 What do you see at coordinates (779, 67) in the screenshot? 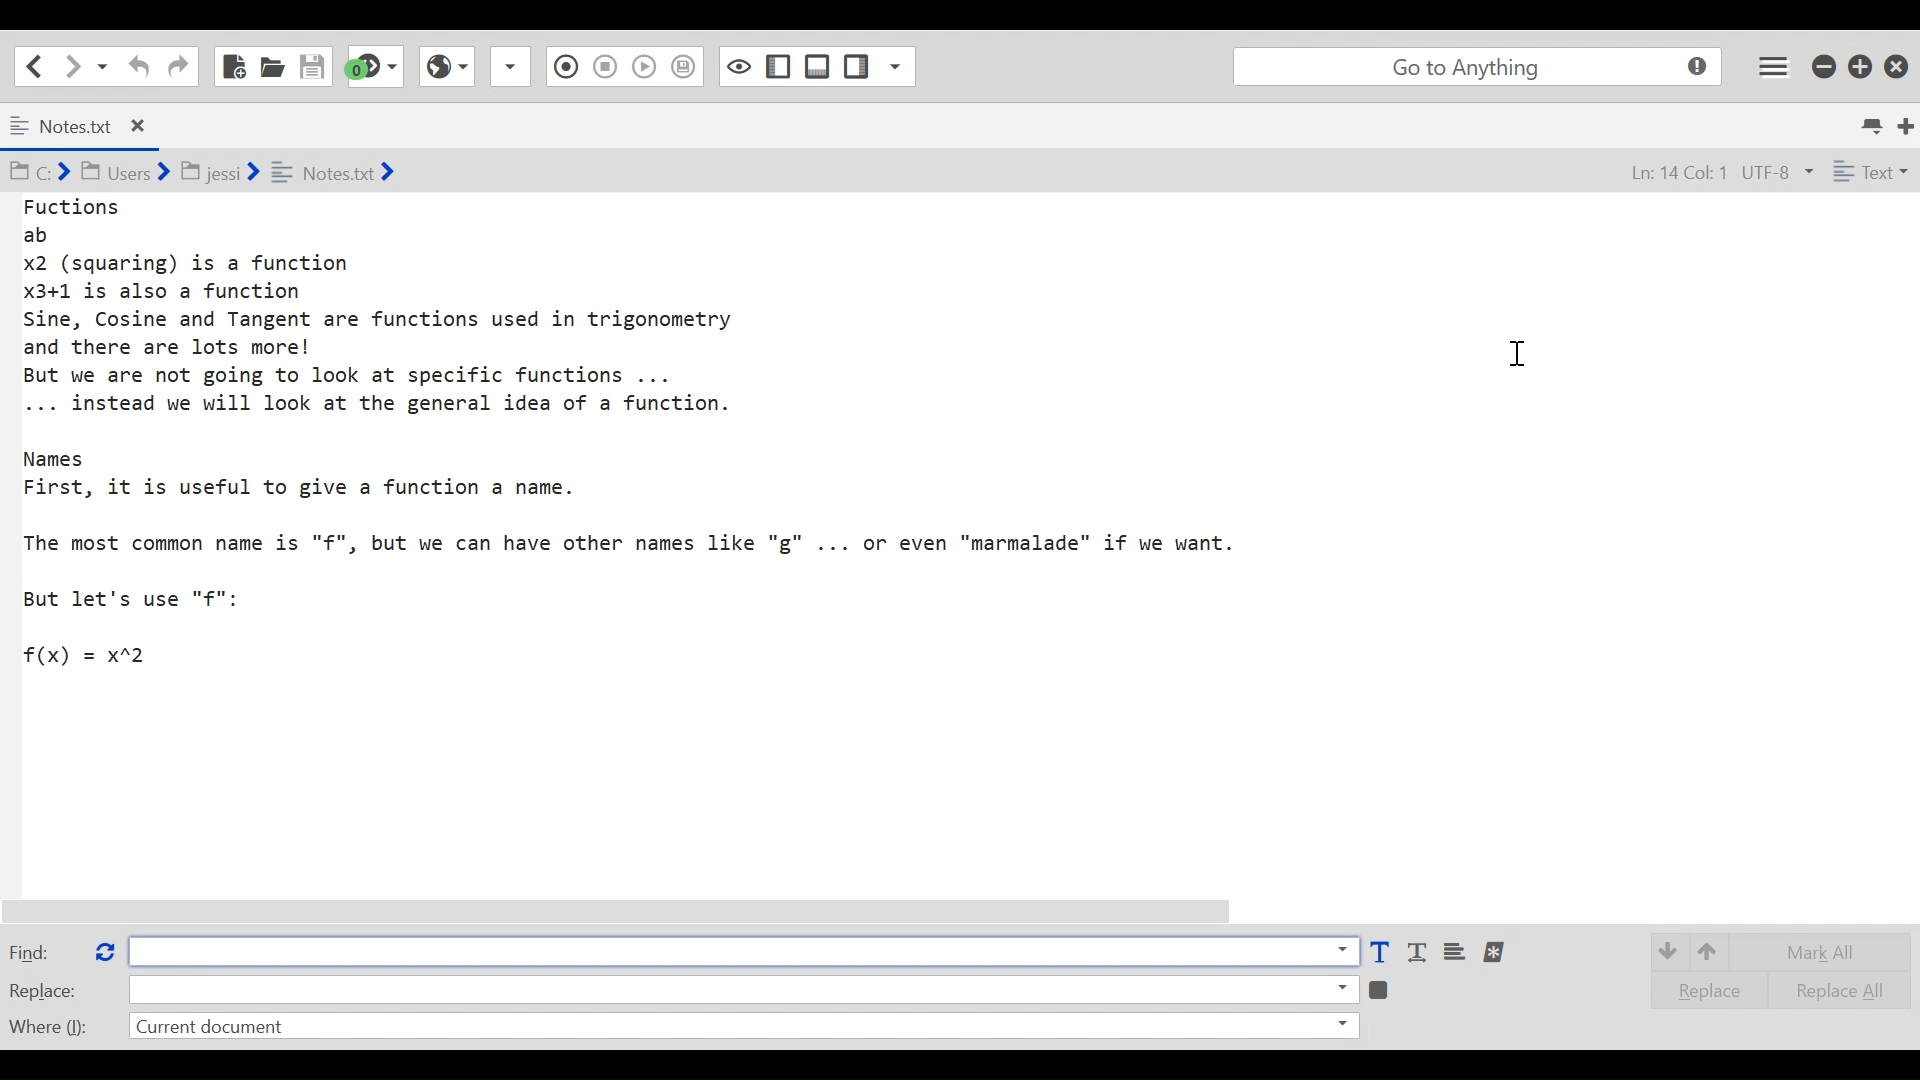
I see `Show/Hide Bottom Pane` at bounding box center [779, 67].